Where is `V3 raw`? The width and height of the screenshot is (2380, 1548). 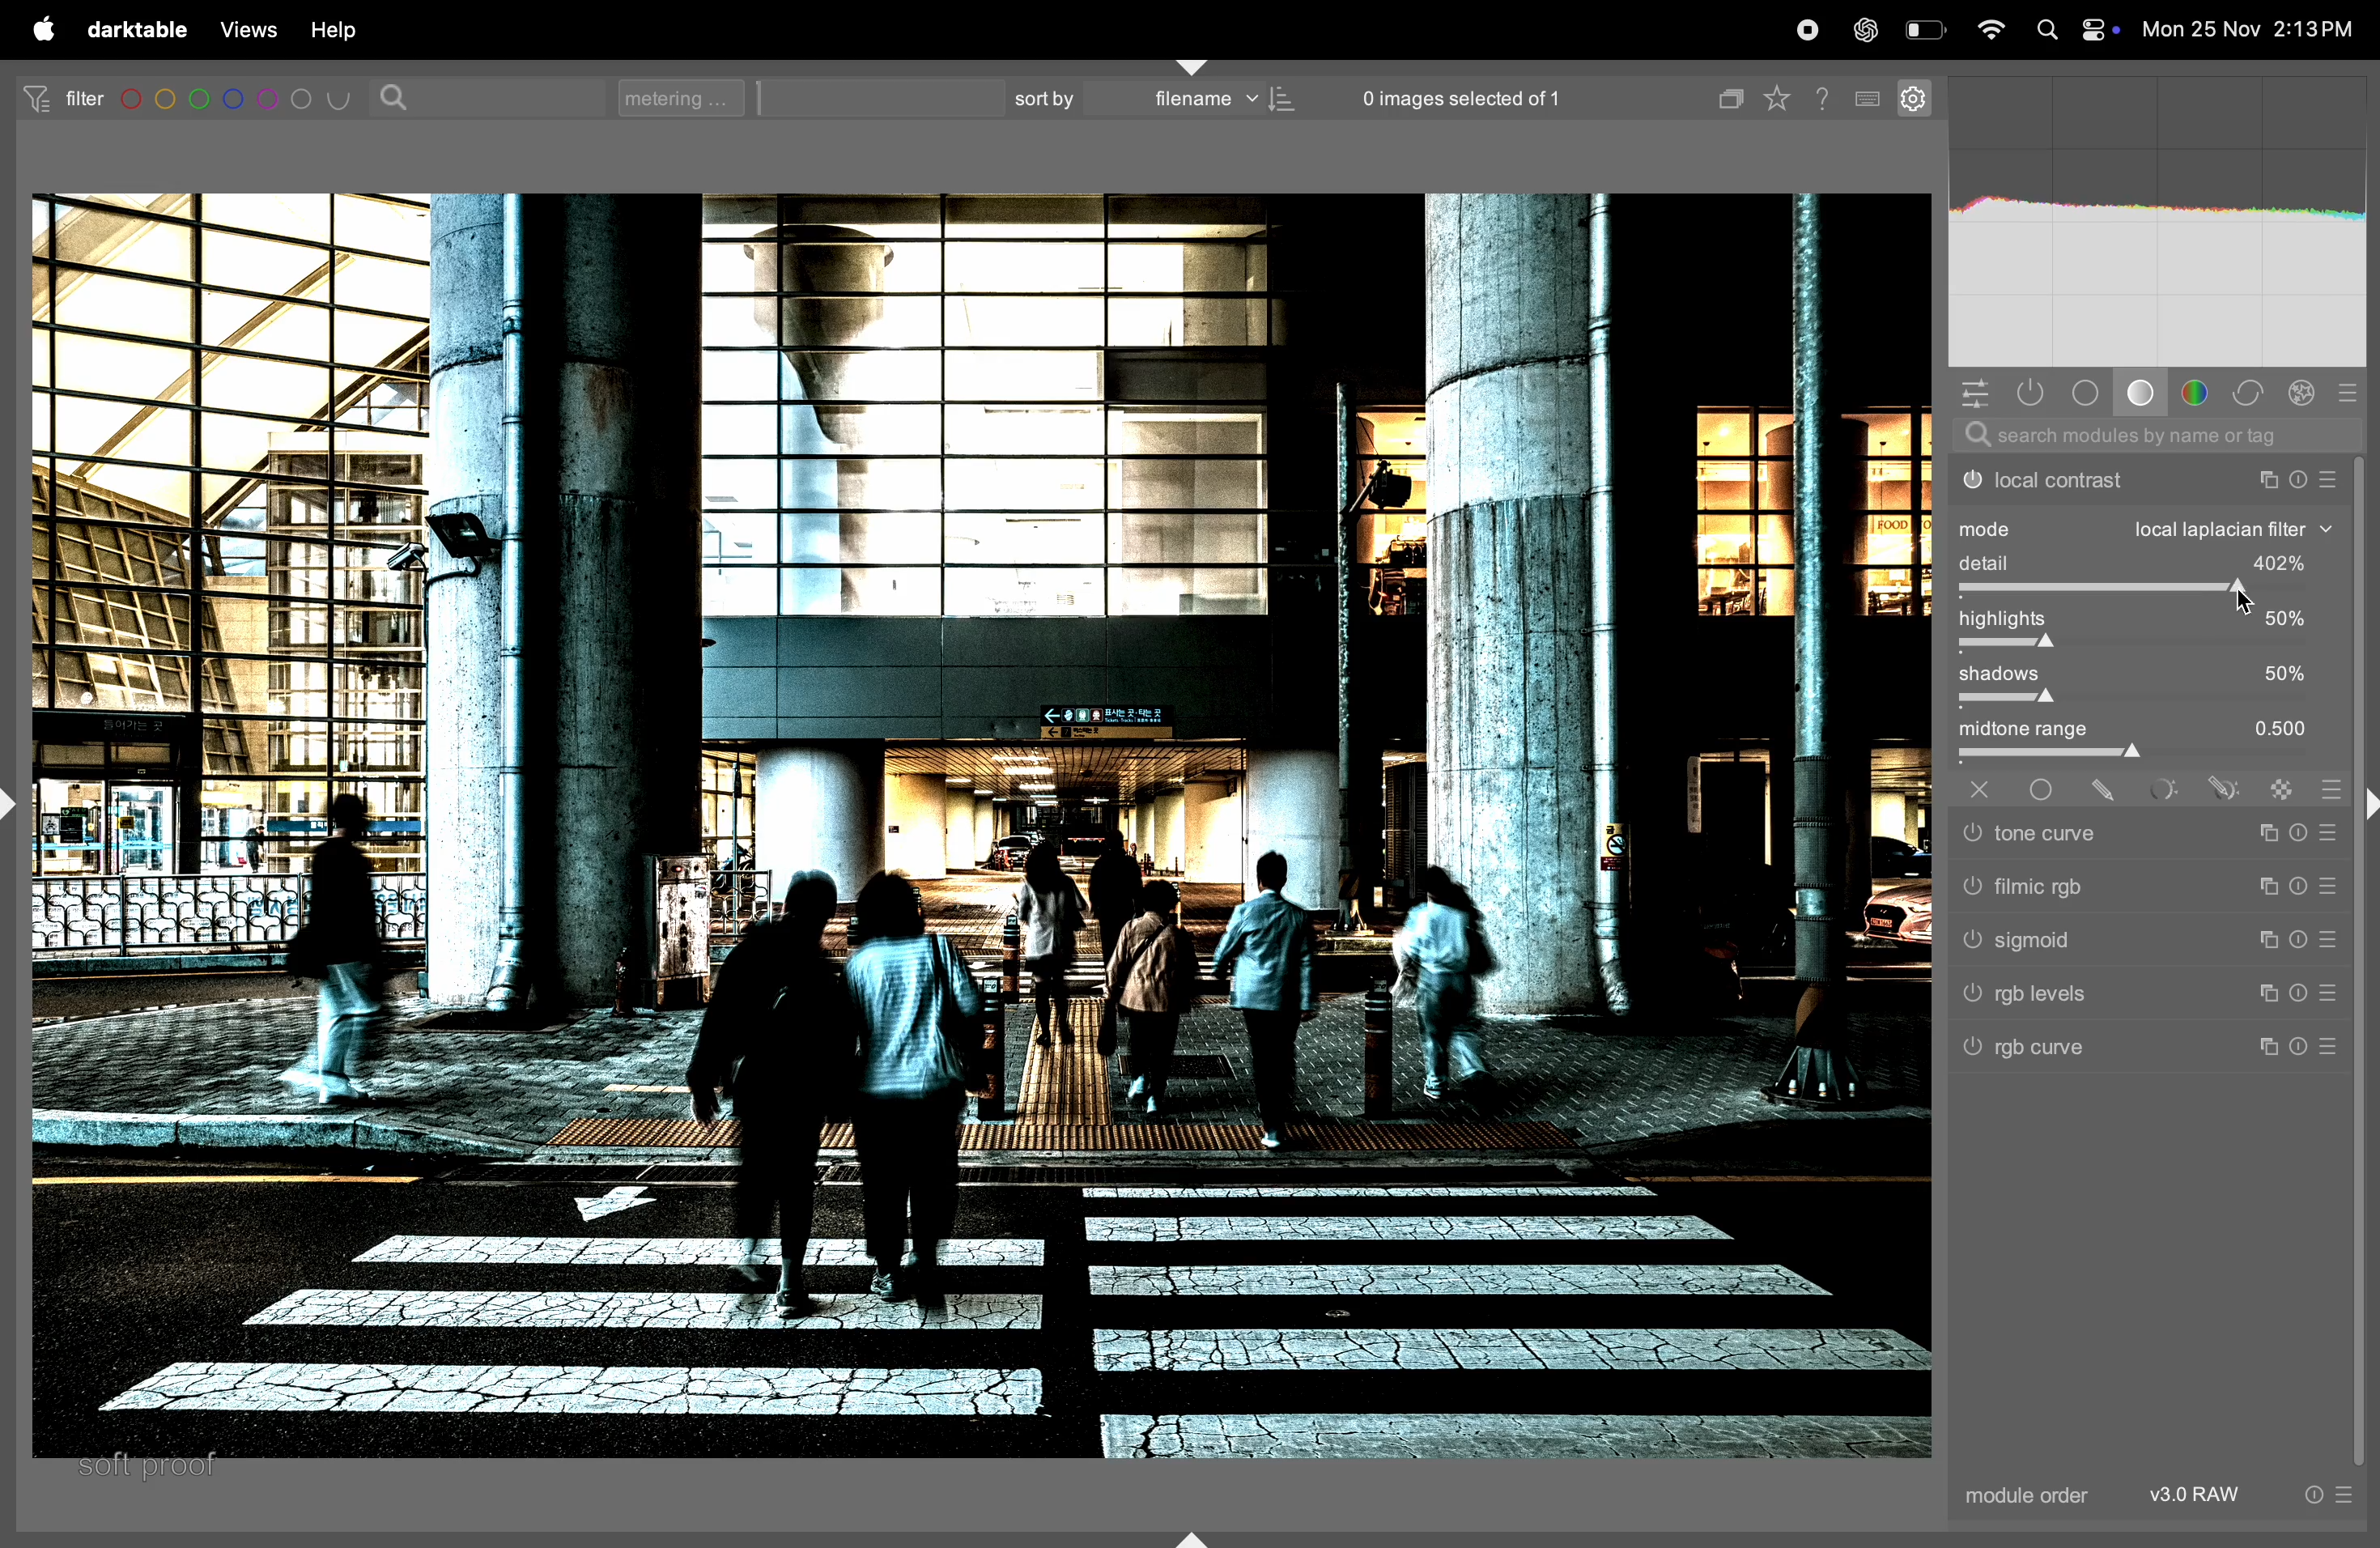 V3 raw is located at coordinates (2209, 1495).